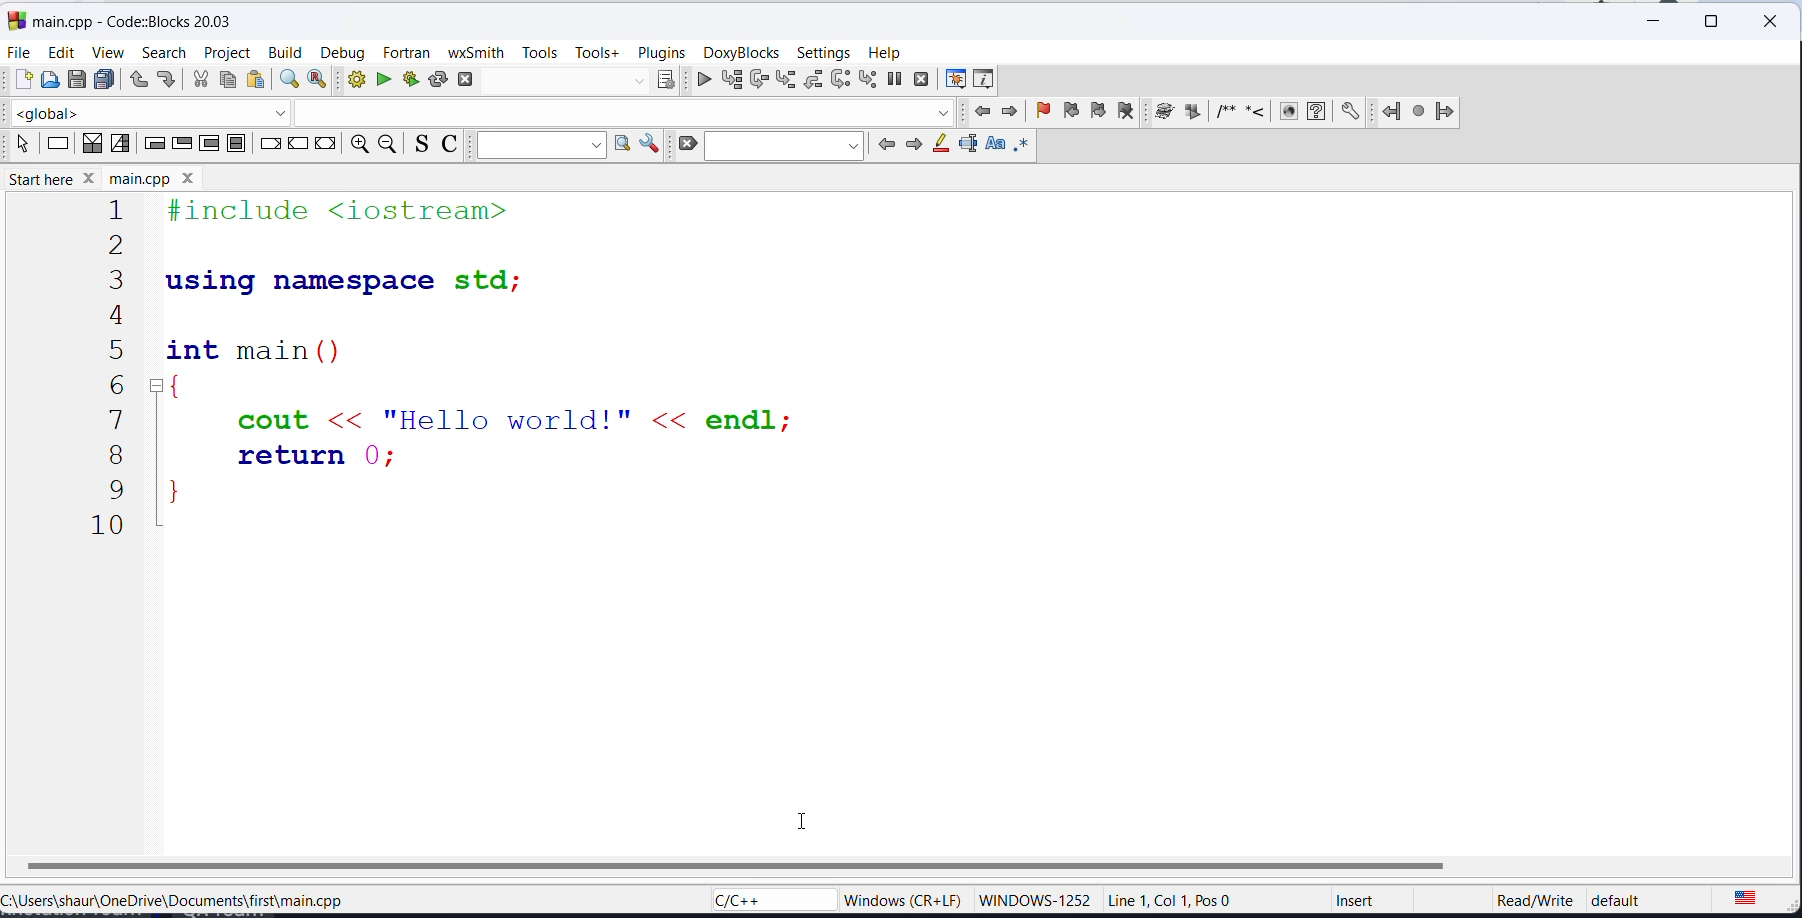 This screenshot has width=1802, height=918. What do you see at coordinates (478, 52) in the screenshot?
I see `wxSmith` at bounding box center [478, 52].